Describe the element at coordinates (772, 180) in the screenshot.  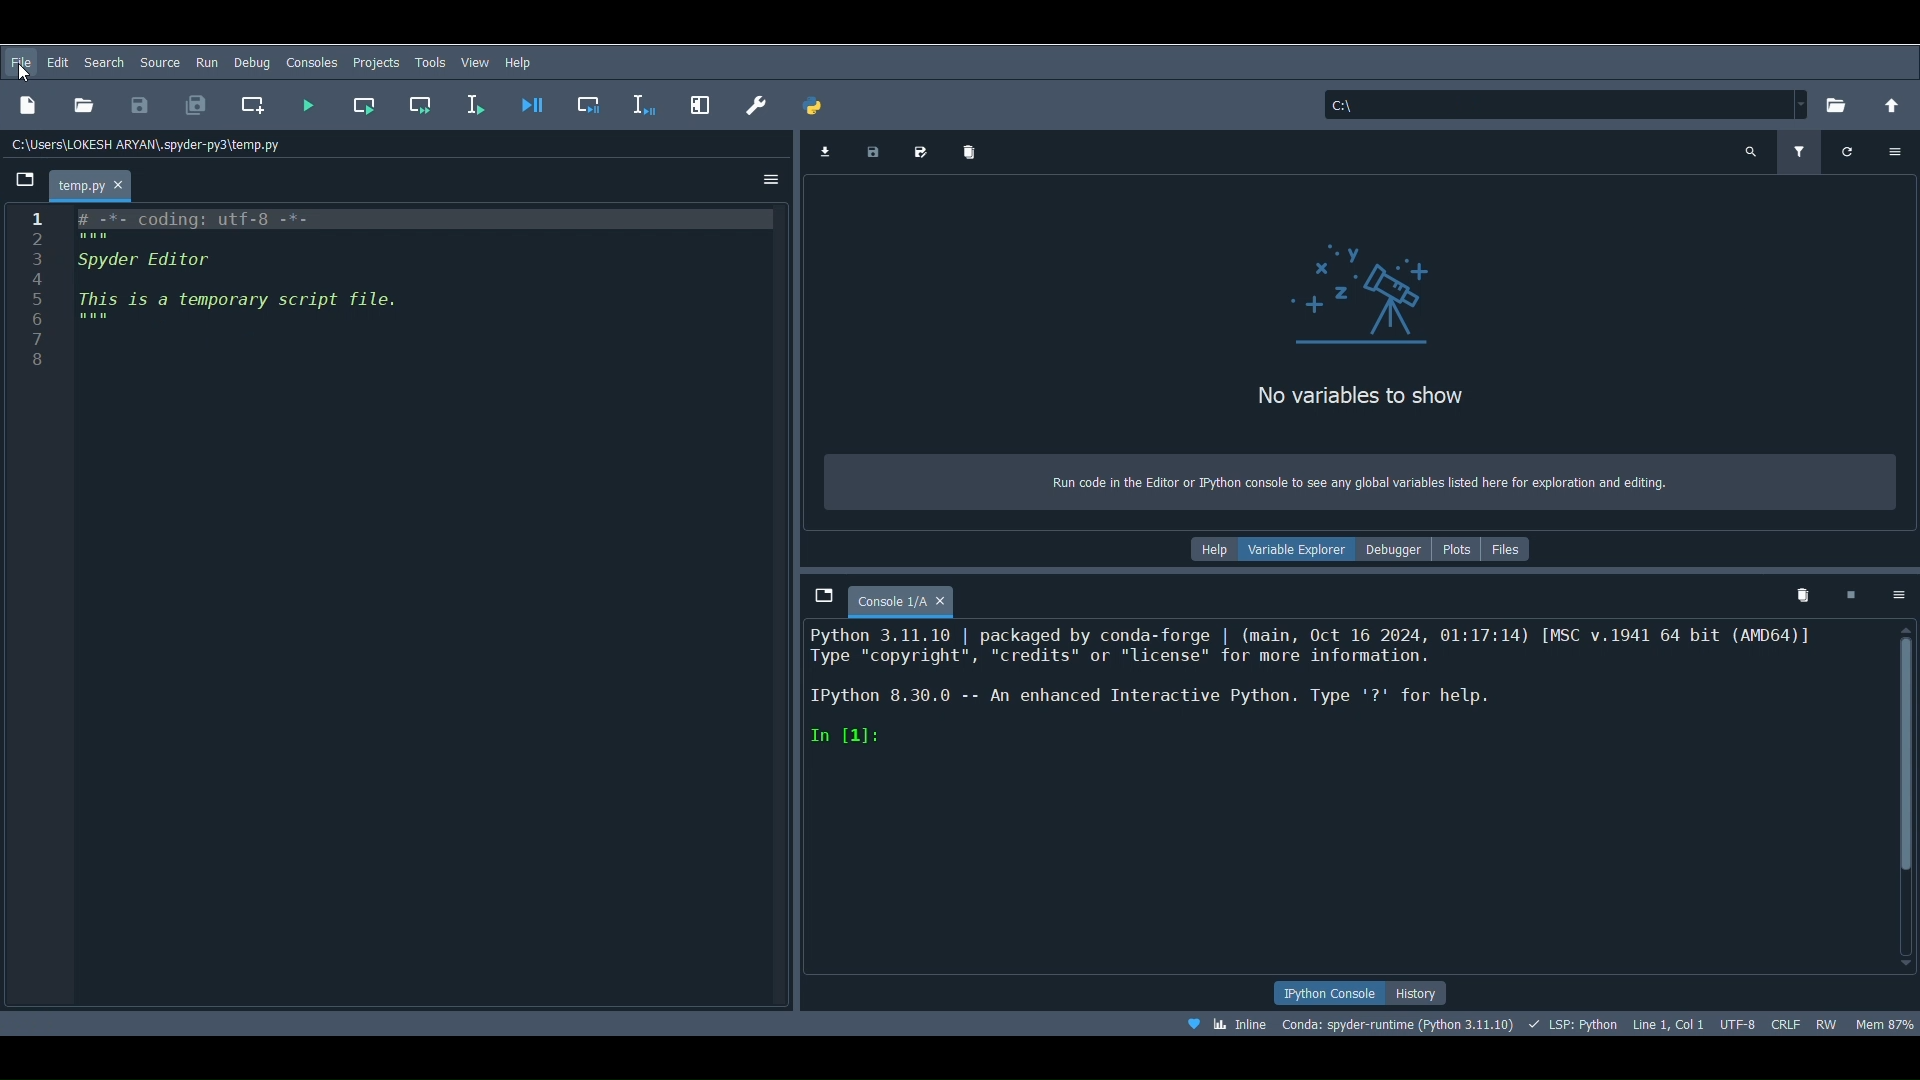
I see `Options` at that location.